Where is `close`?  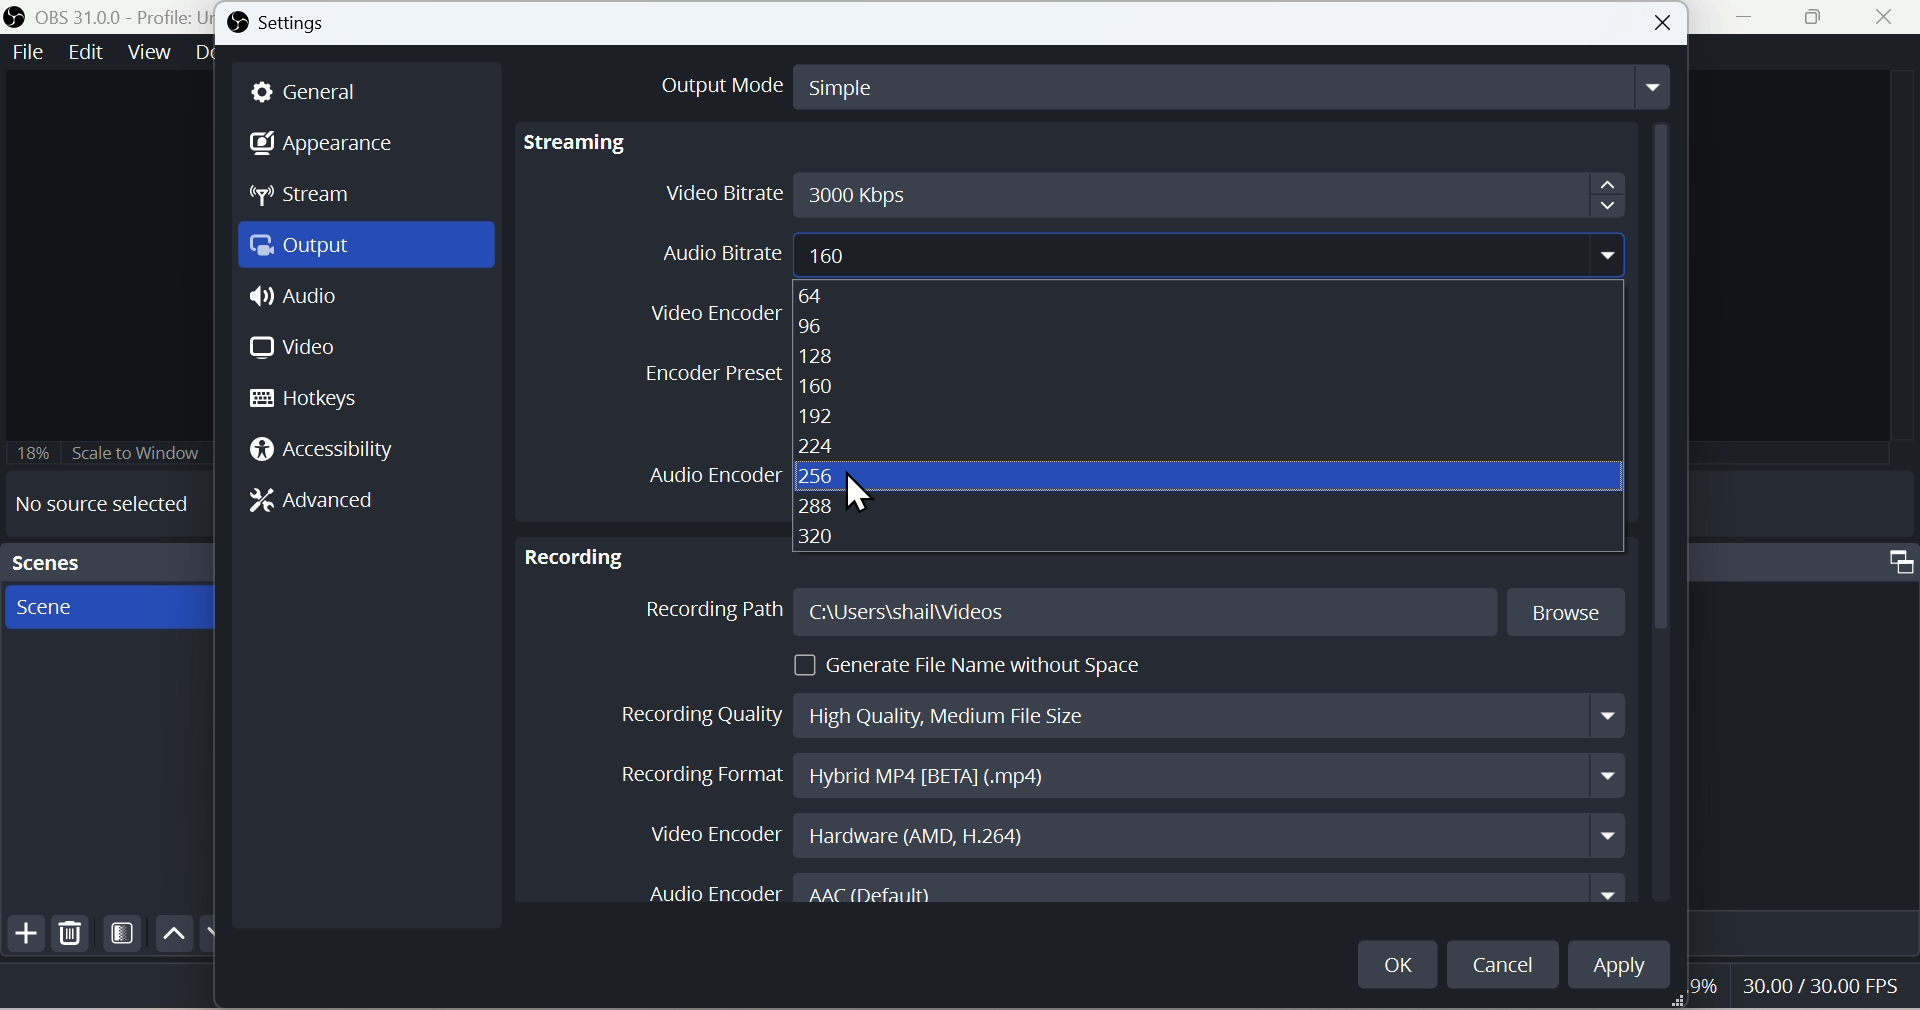
close is located at coordinates (1889, 19).